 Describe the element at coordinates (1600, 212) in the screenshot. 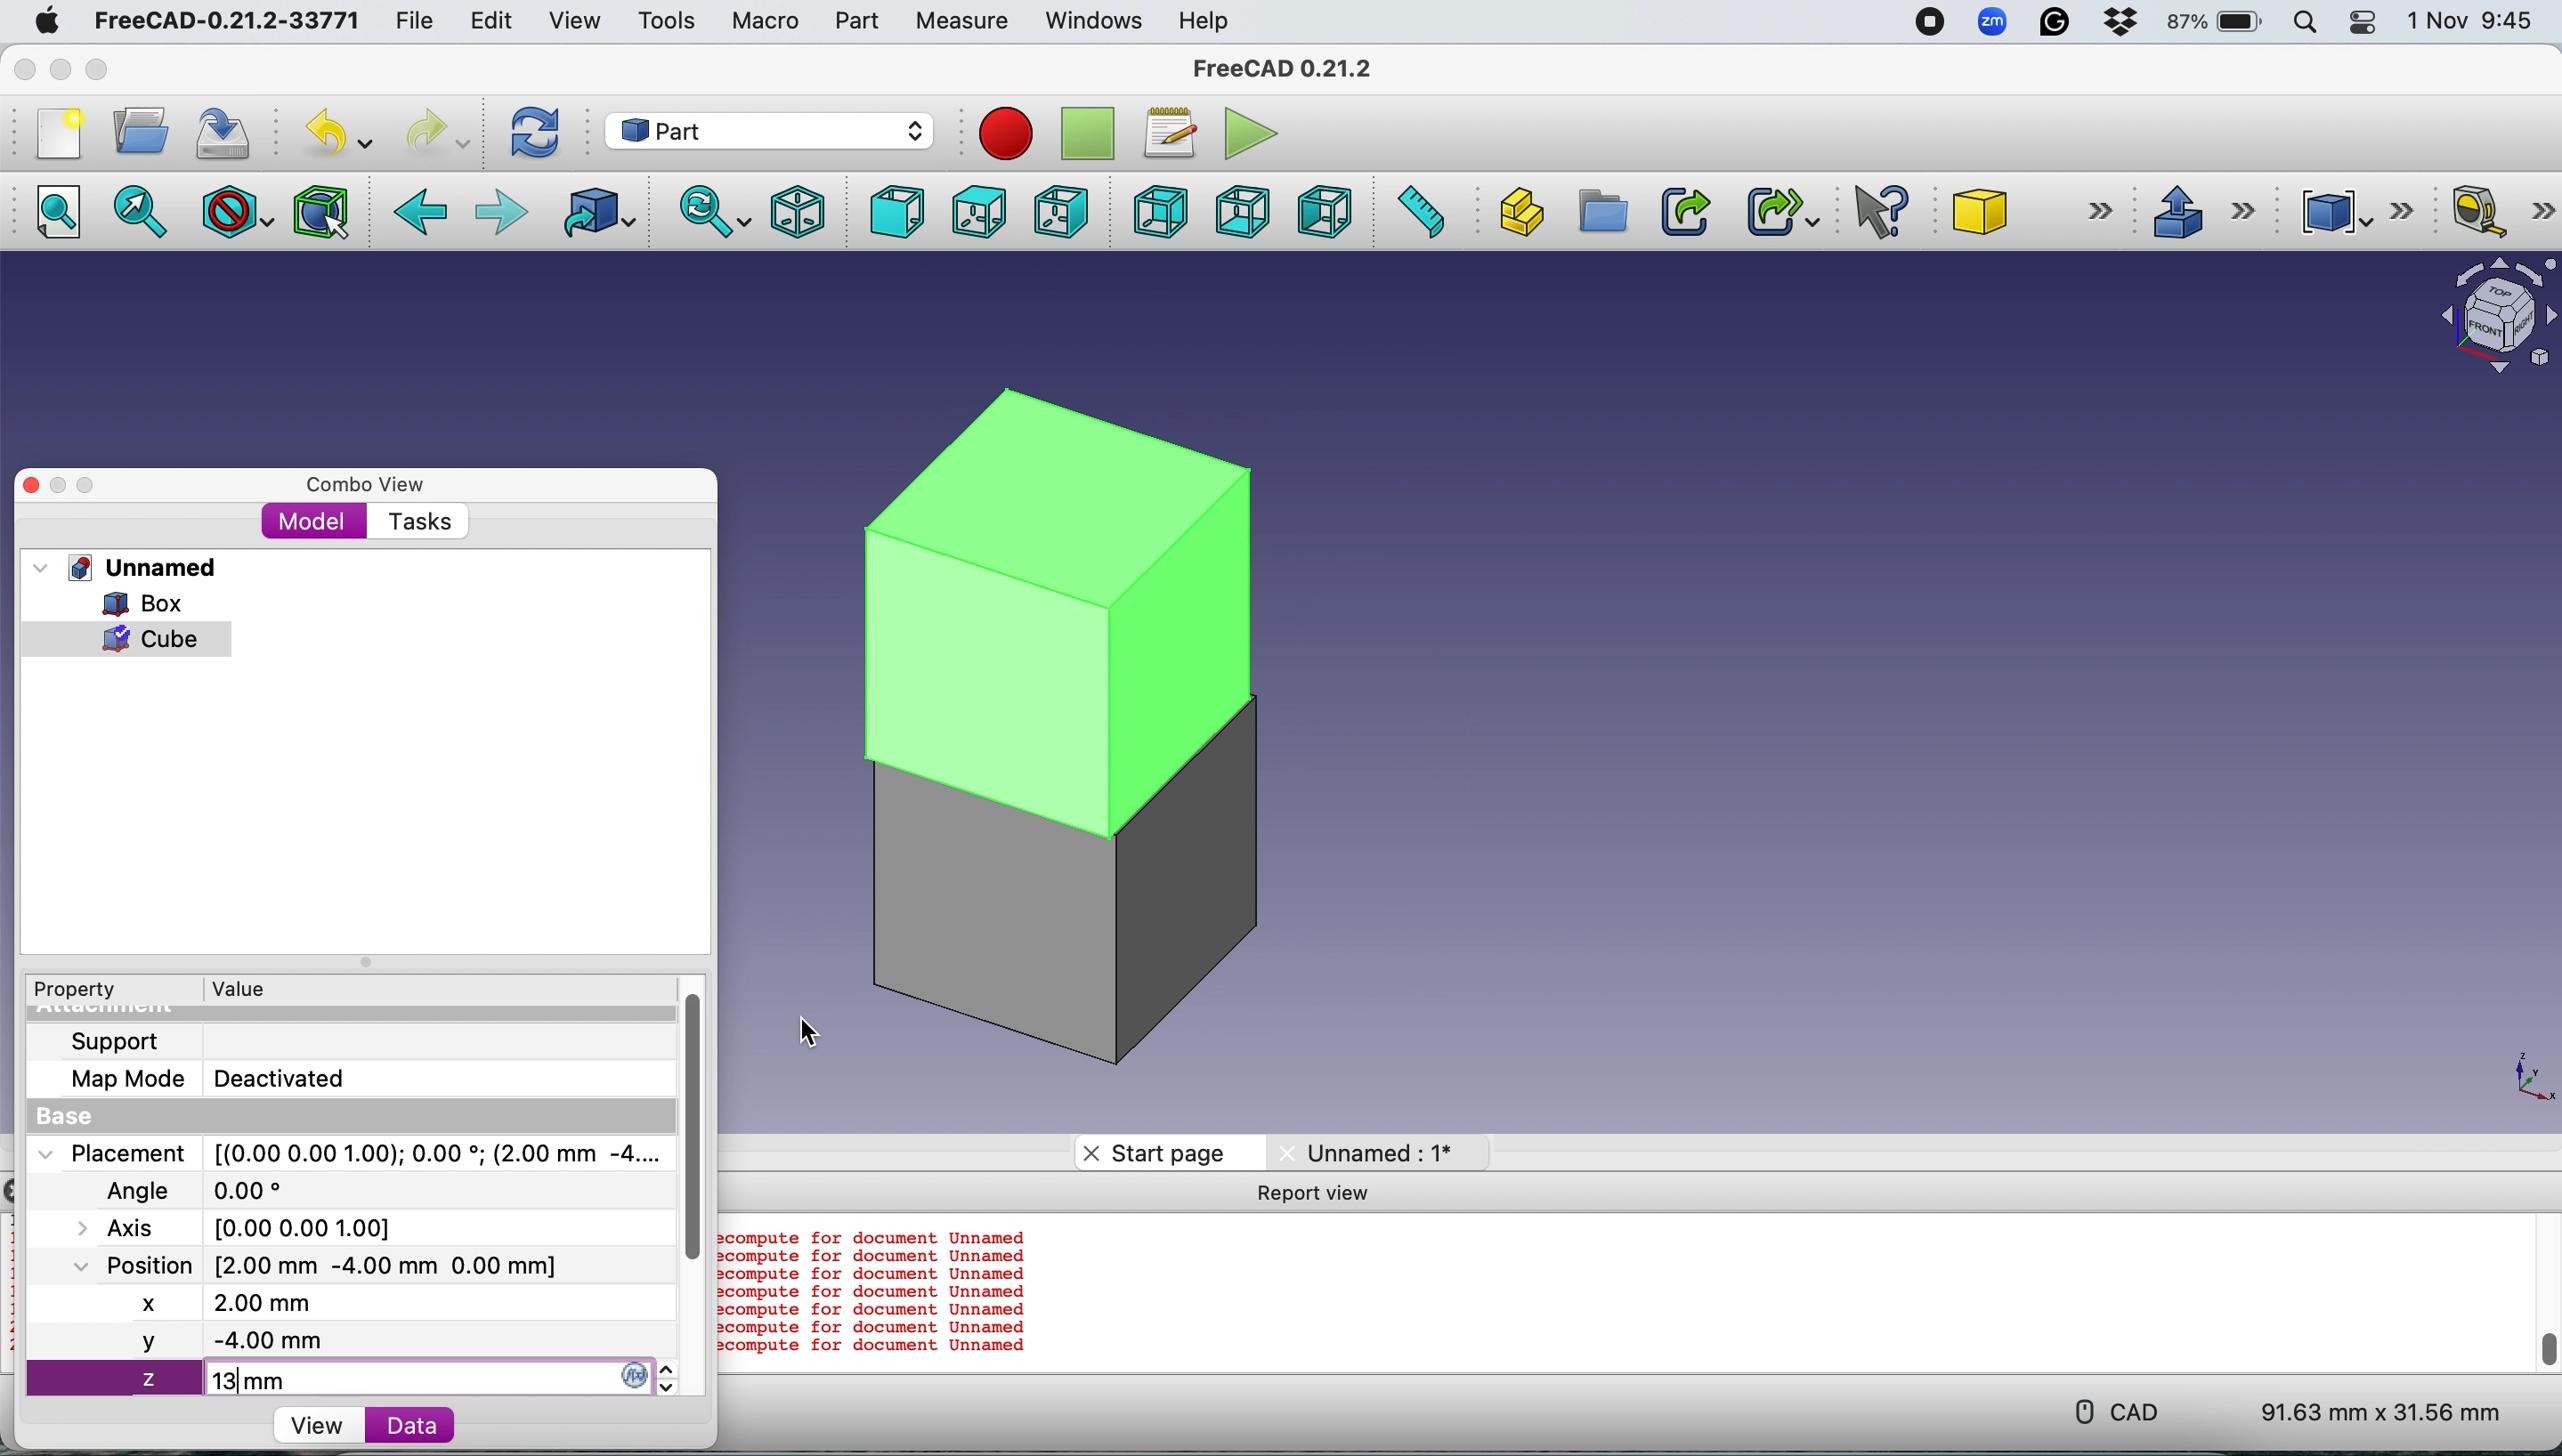

I see `Create group` at that location.